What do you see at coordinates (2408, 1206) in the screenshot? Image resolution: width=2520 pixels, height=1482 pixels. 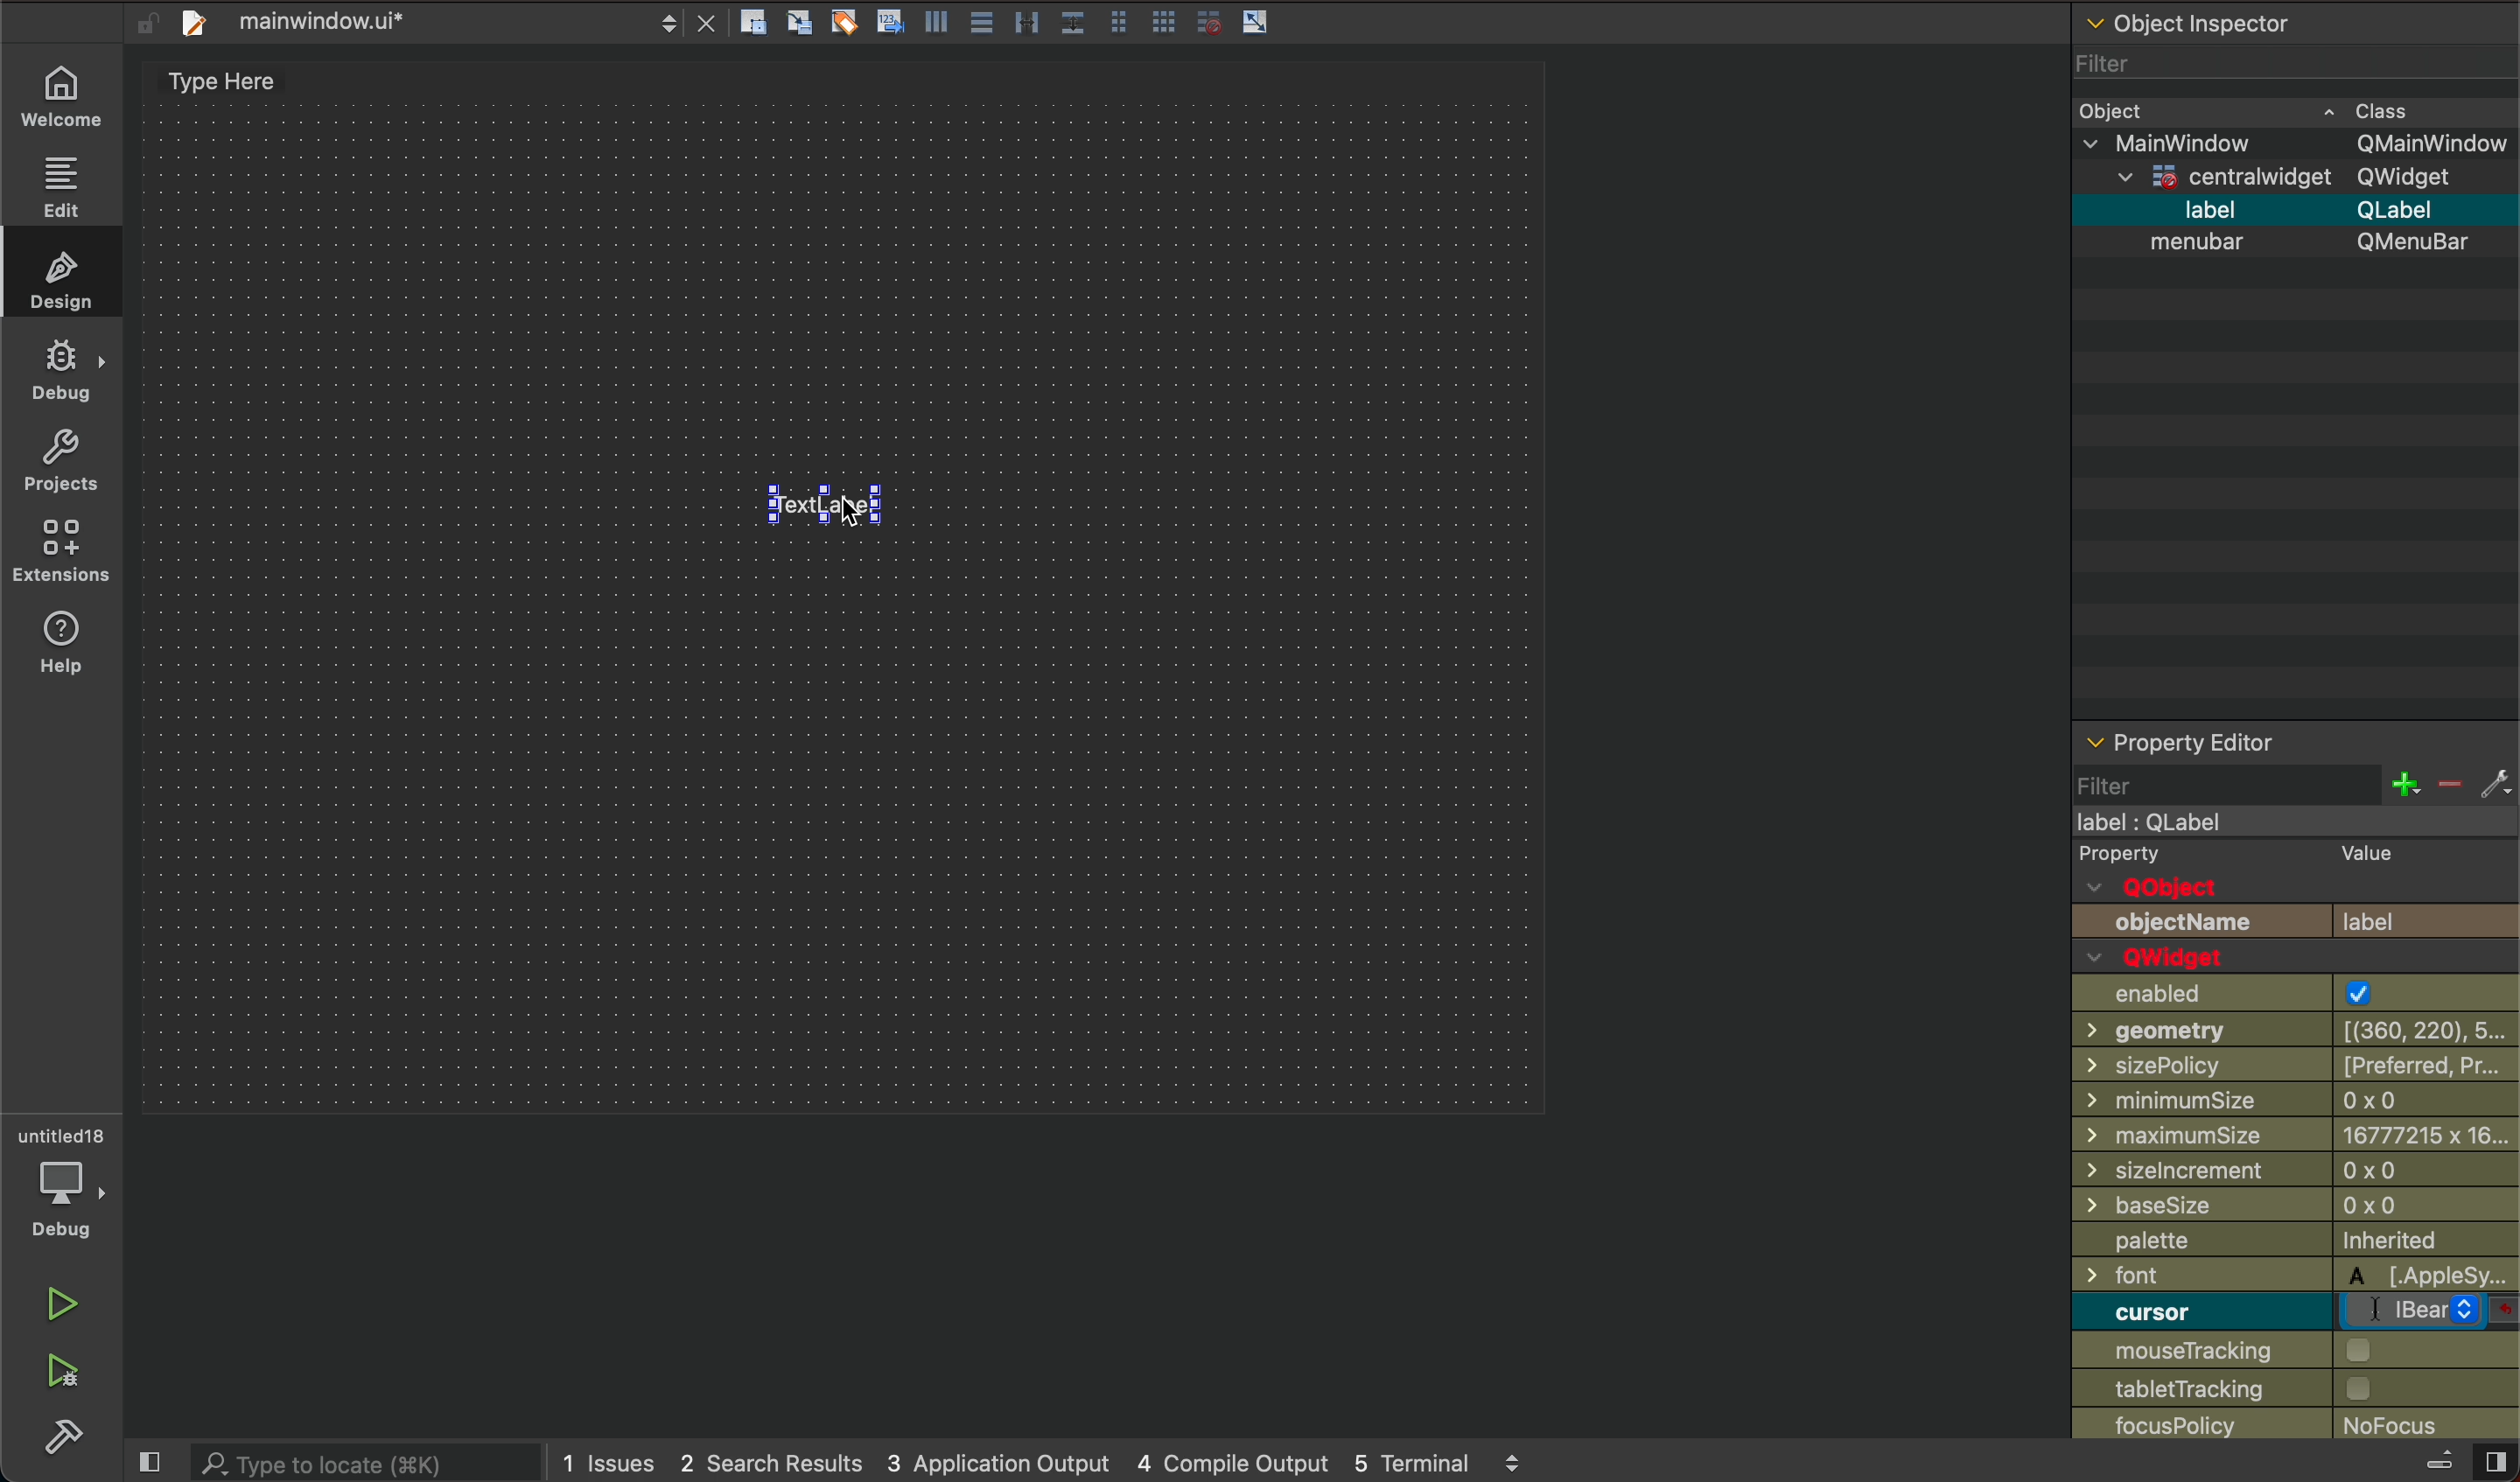 I see `0x0` at bounding box center [2408, 1206].